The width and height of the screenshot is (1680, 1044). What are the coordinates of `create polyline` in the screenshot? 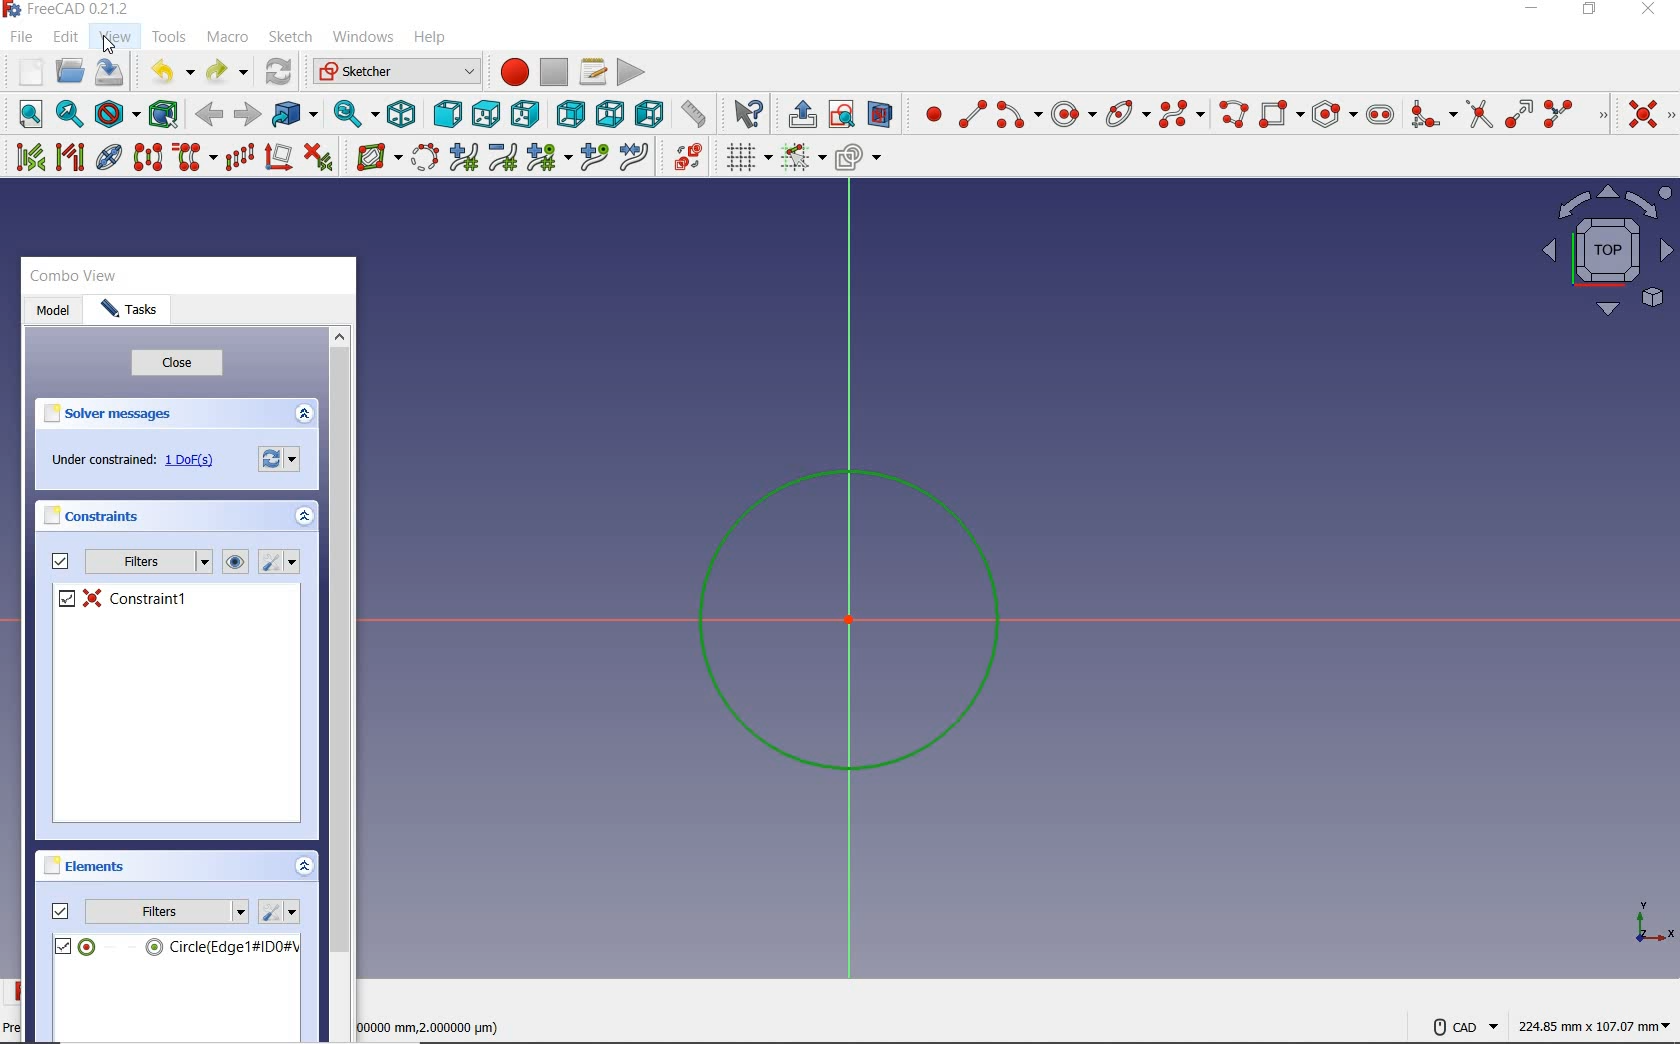 It's located at (1232, 115).